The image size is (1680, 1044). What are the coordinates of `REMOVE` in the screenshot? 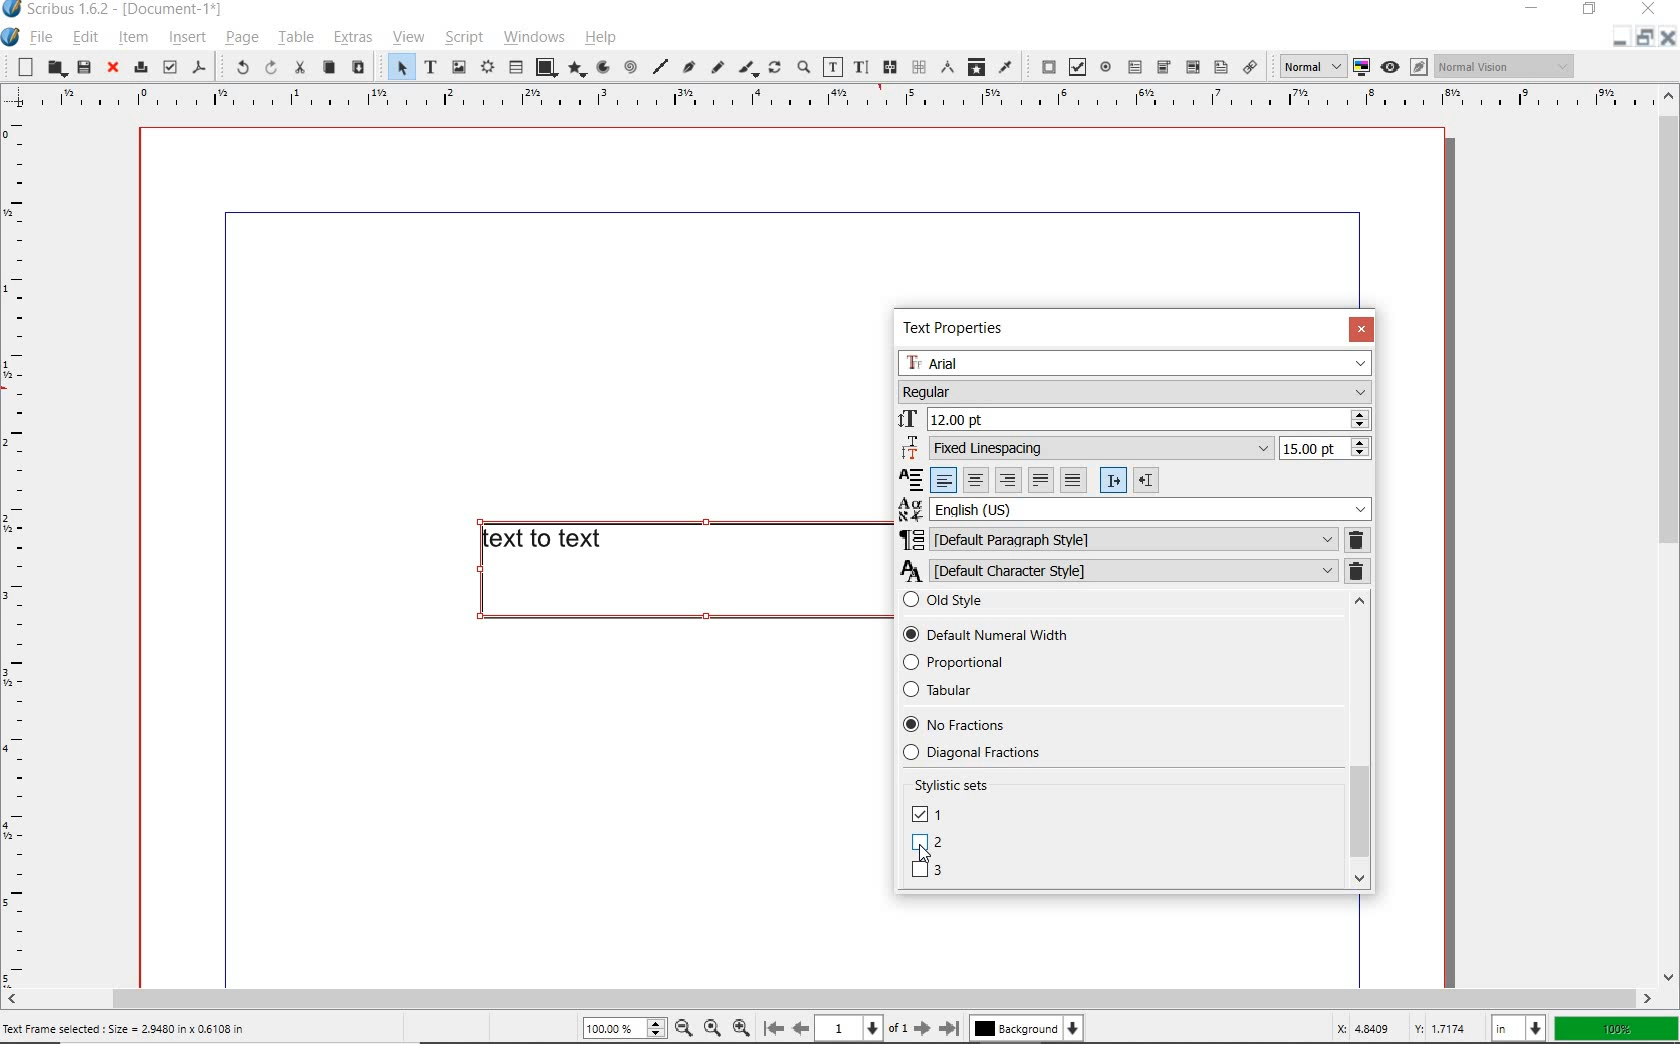 It's located at (1358, 556).